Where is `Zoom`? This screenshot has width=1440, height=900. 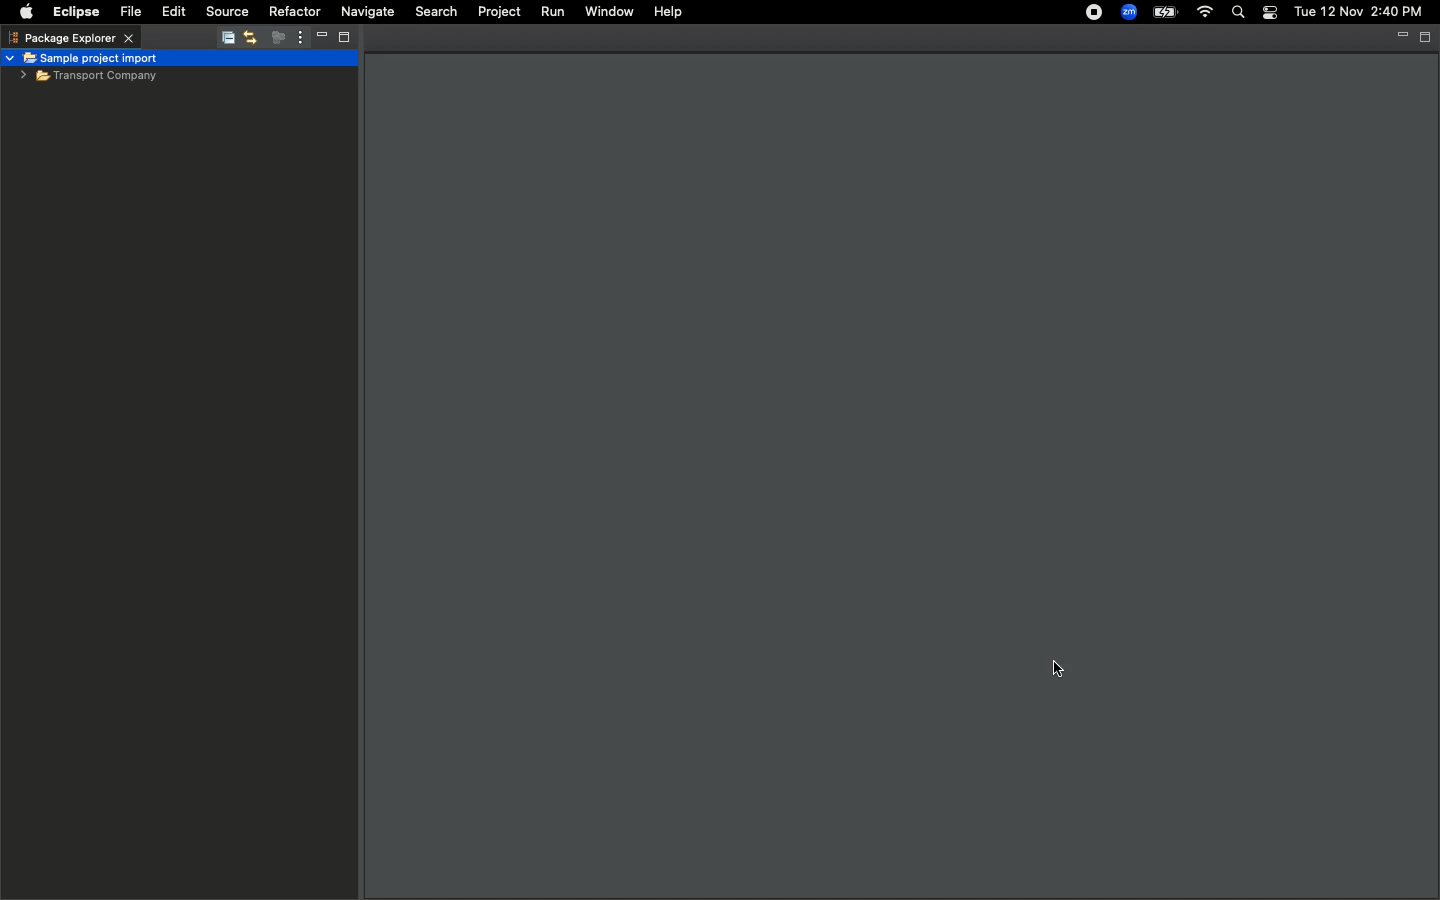 Zoom is located at coordinates (1127, 12).